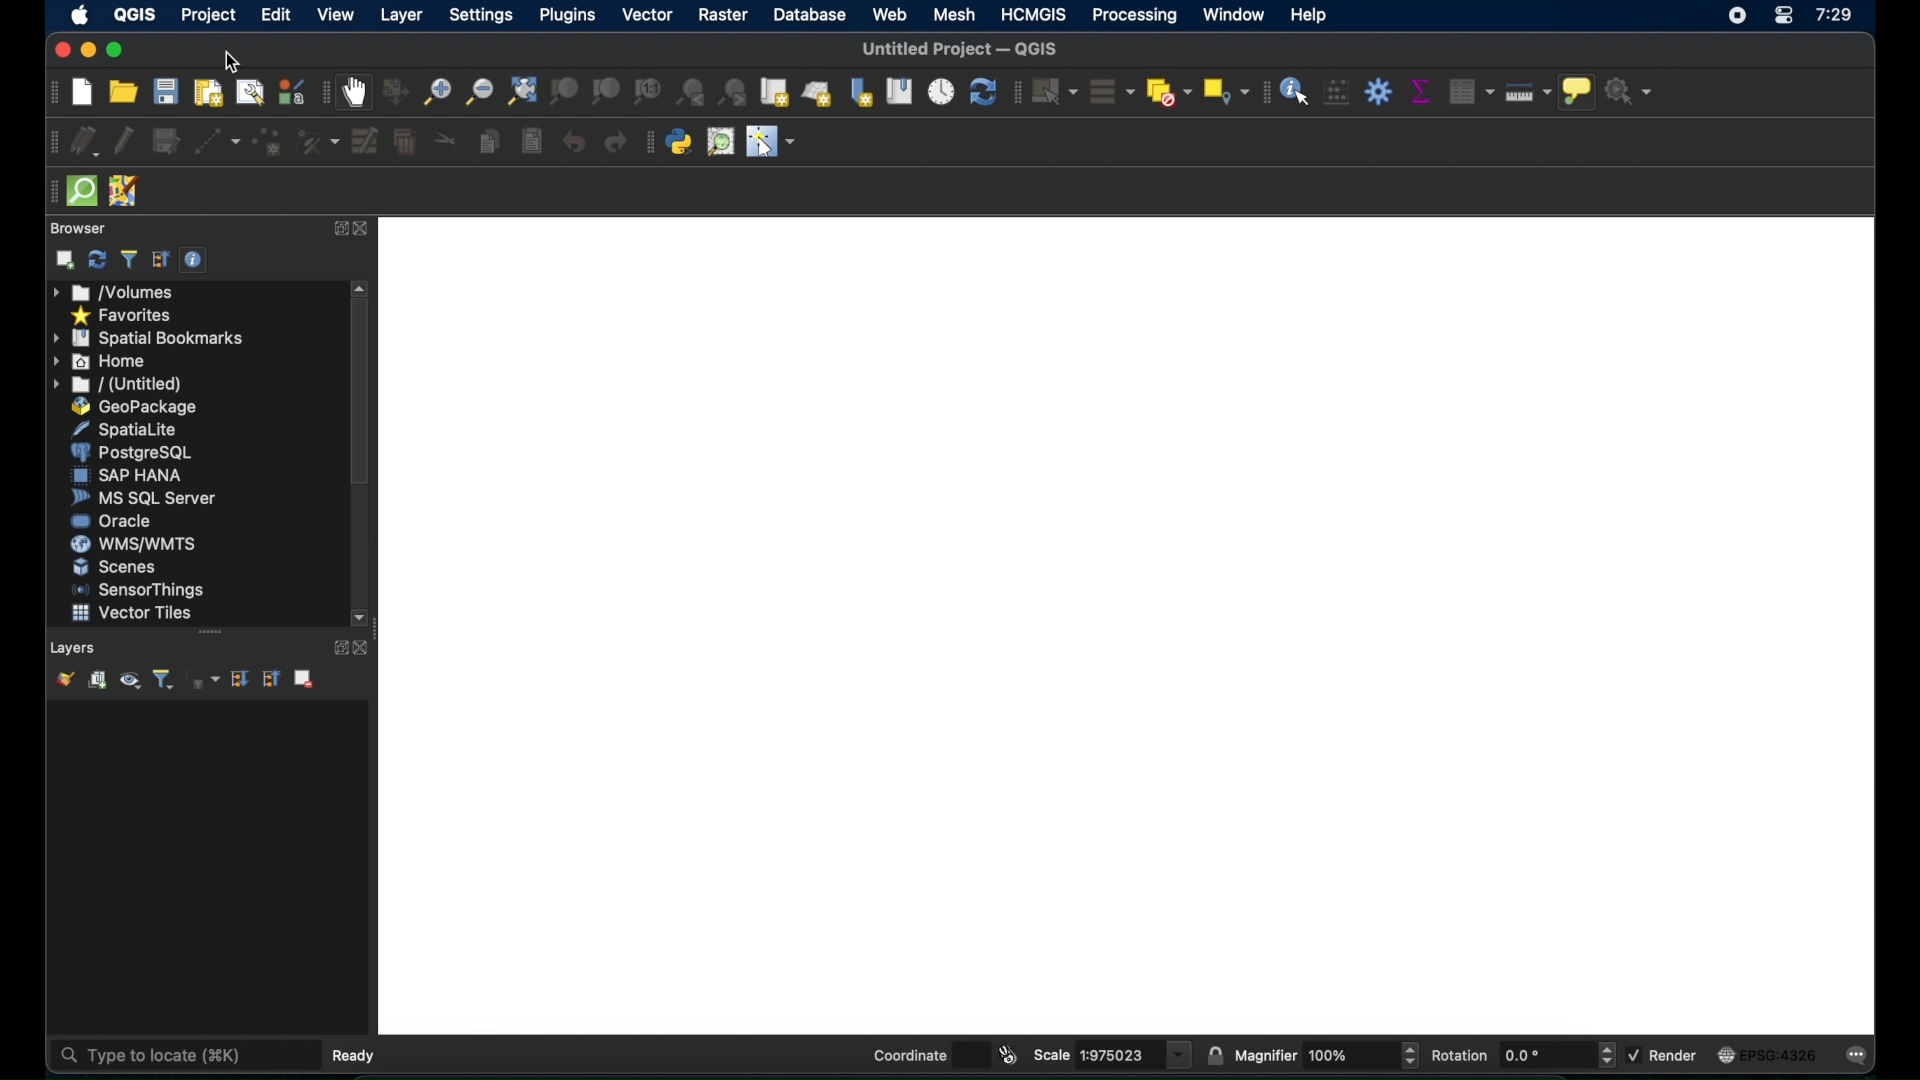 The width and height of the screenshot is (1920, 1080). What do you see at coordinates (52, 142) in the screenshot?
I see `digitizing toolbar` at bounding box center [52, 142].